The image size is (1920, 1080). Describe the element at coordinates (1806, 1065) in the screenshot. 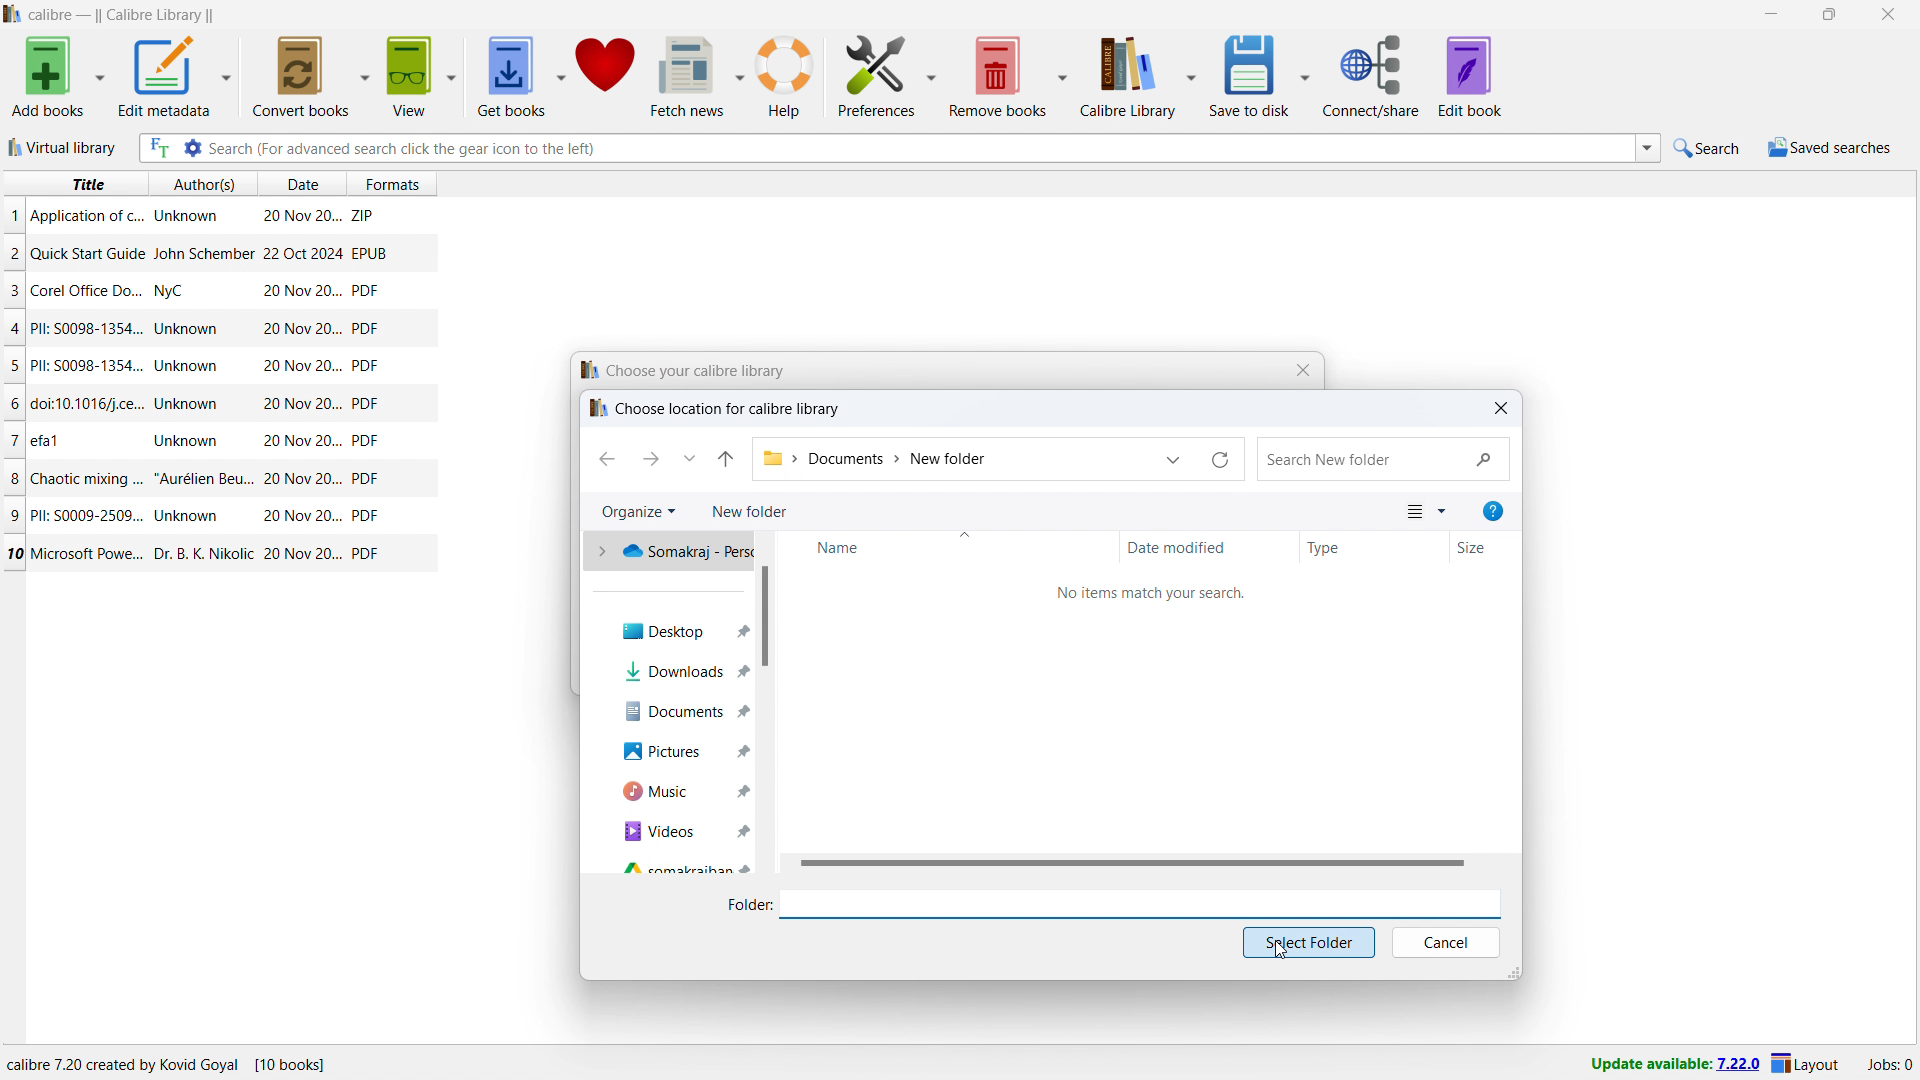

I see `layout` at that location.